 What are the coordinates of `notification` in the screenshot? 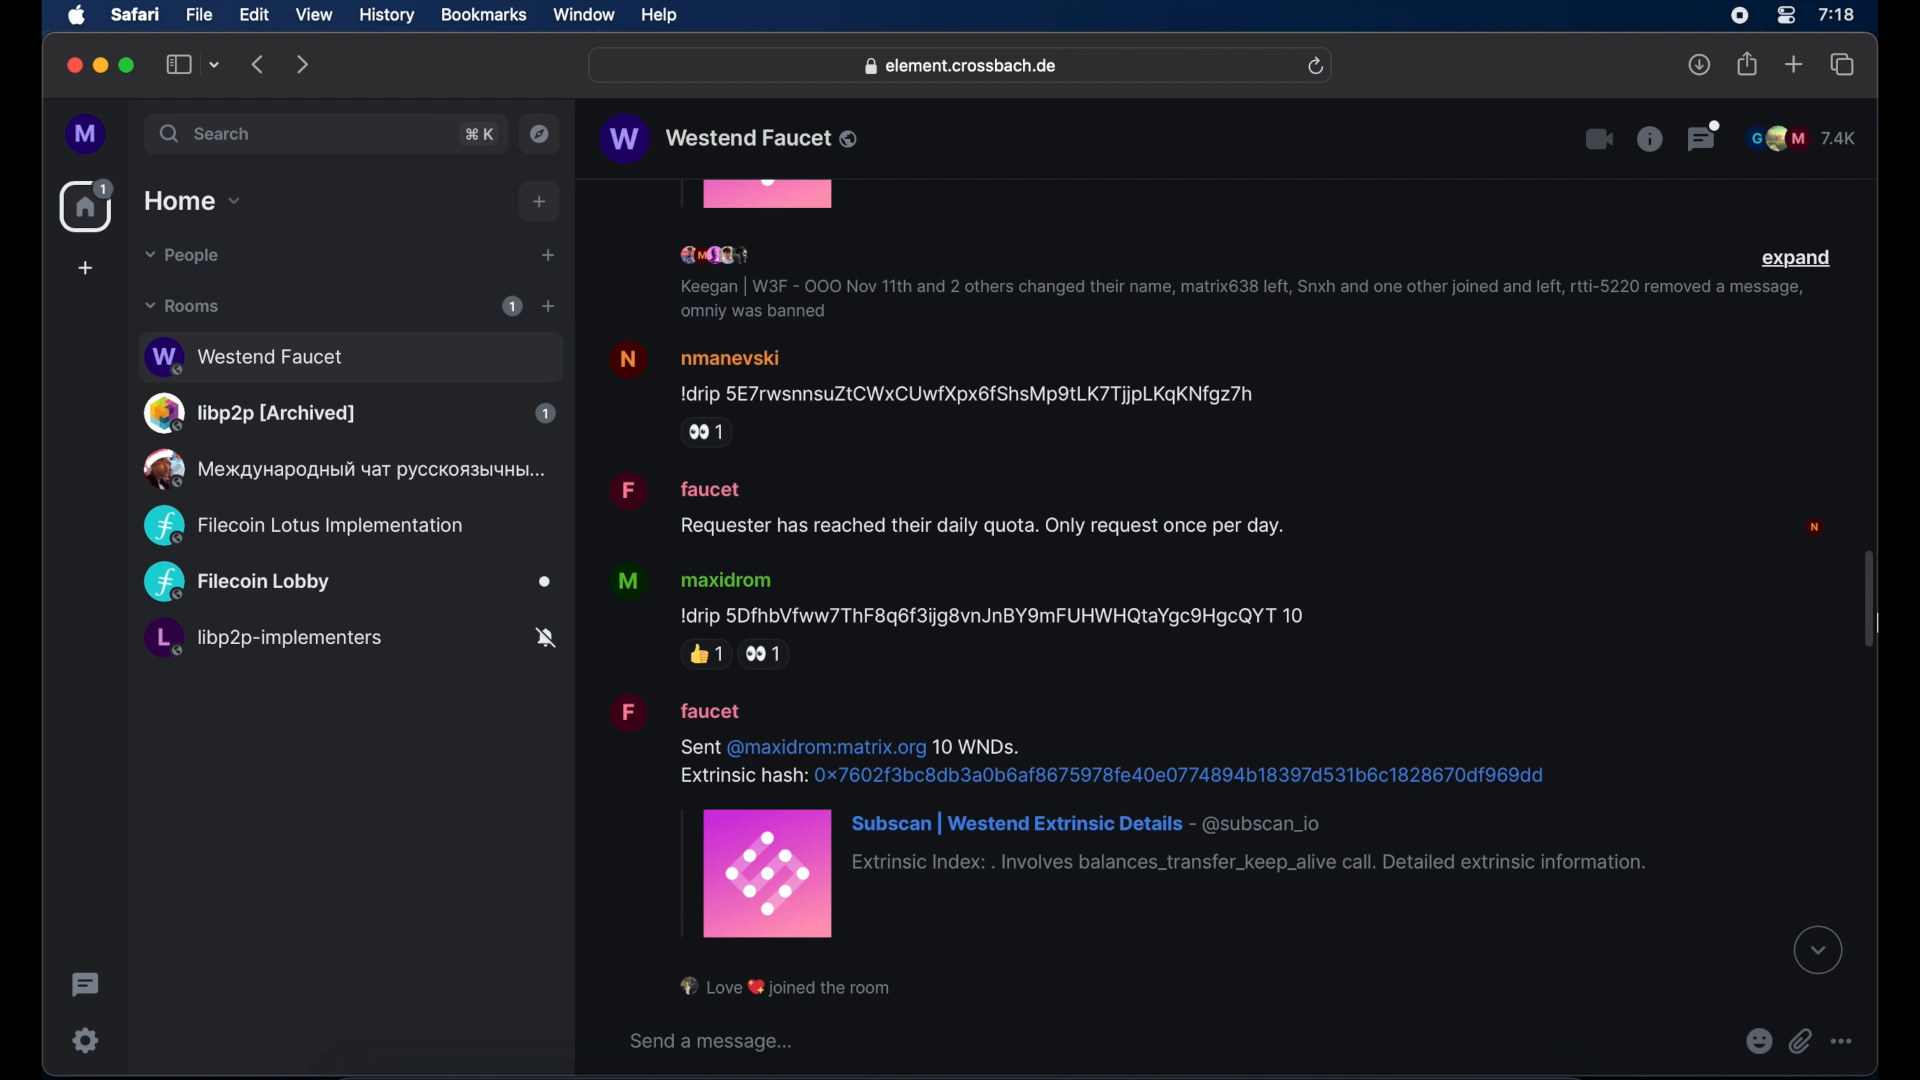 It's located at (787, 987).